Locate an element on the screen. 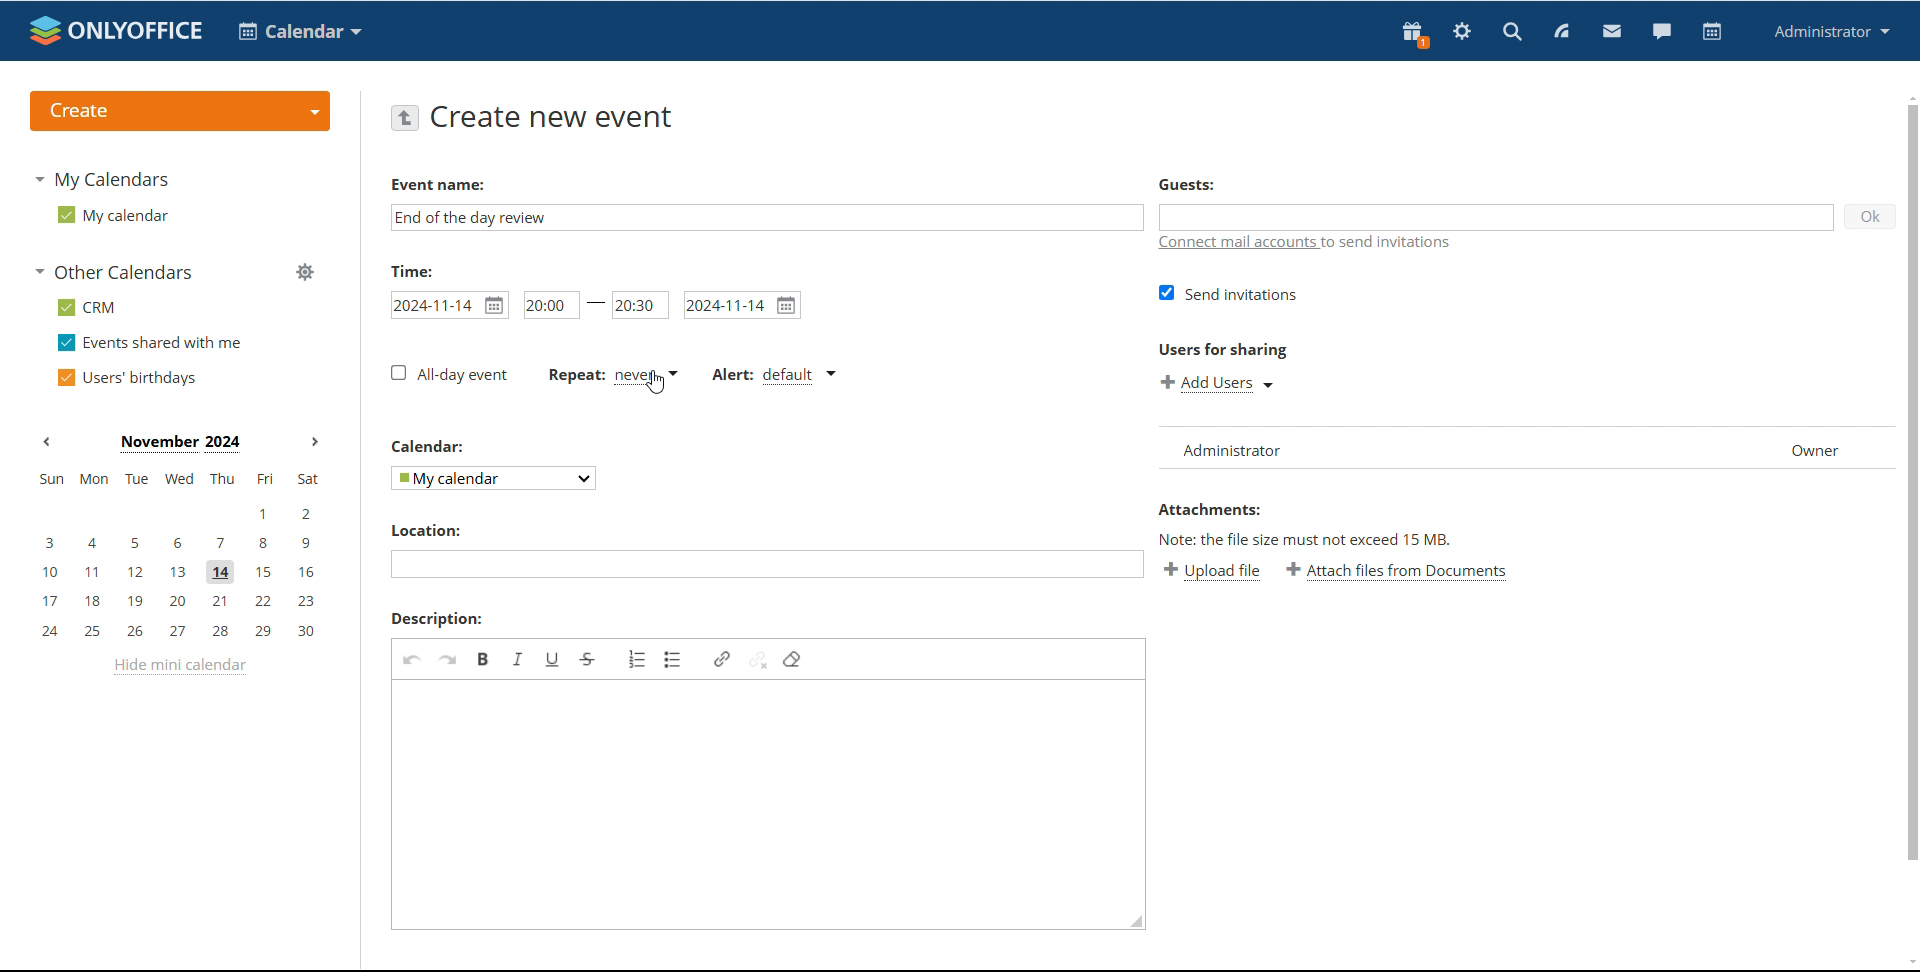  users for sharing is located at coordinates (1223, 349).